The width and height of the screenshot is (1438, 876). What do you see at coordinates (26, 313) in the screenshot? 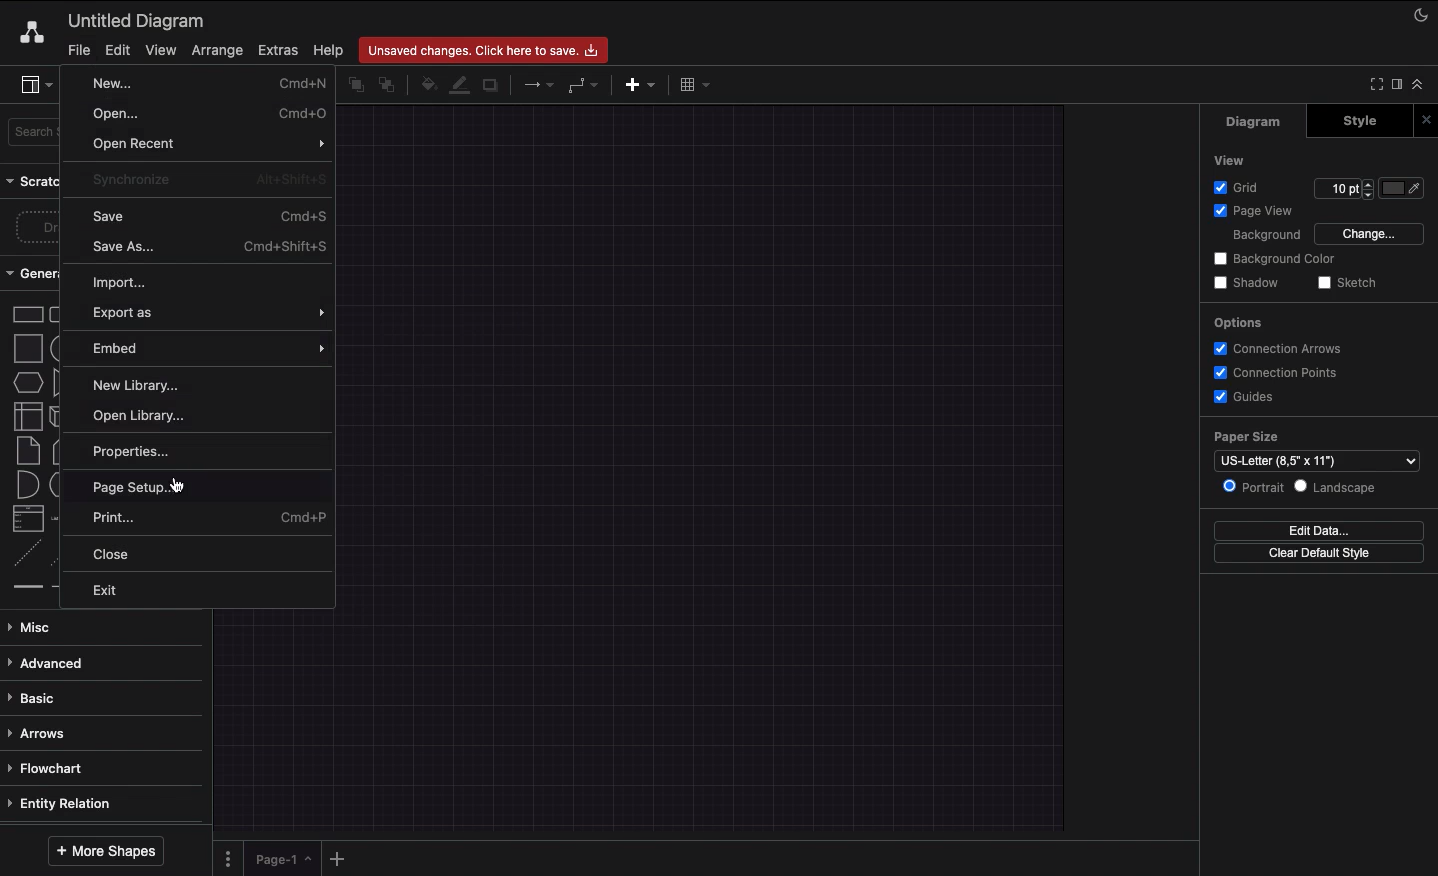
I see `Rectangle` at bounding box center [26, 313].